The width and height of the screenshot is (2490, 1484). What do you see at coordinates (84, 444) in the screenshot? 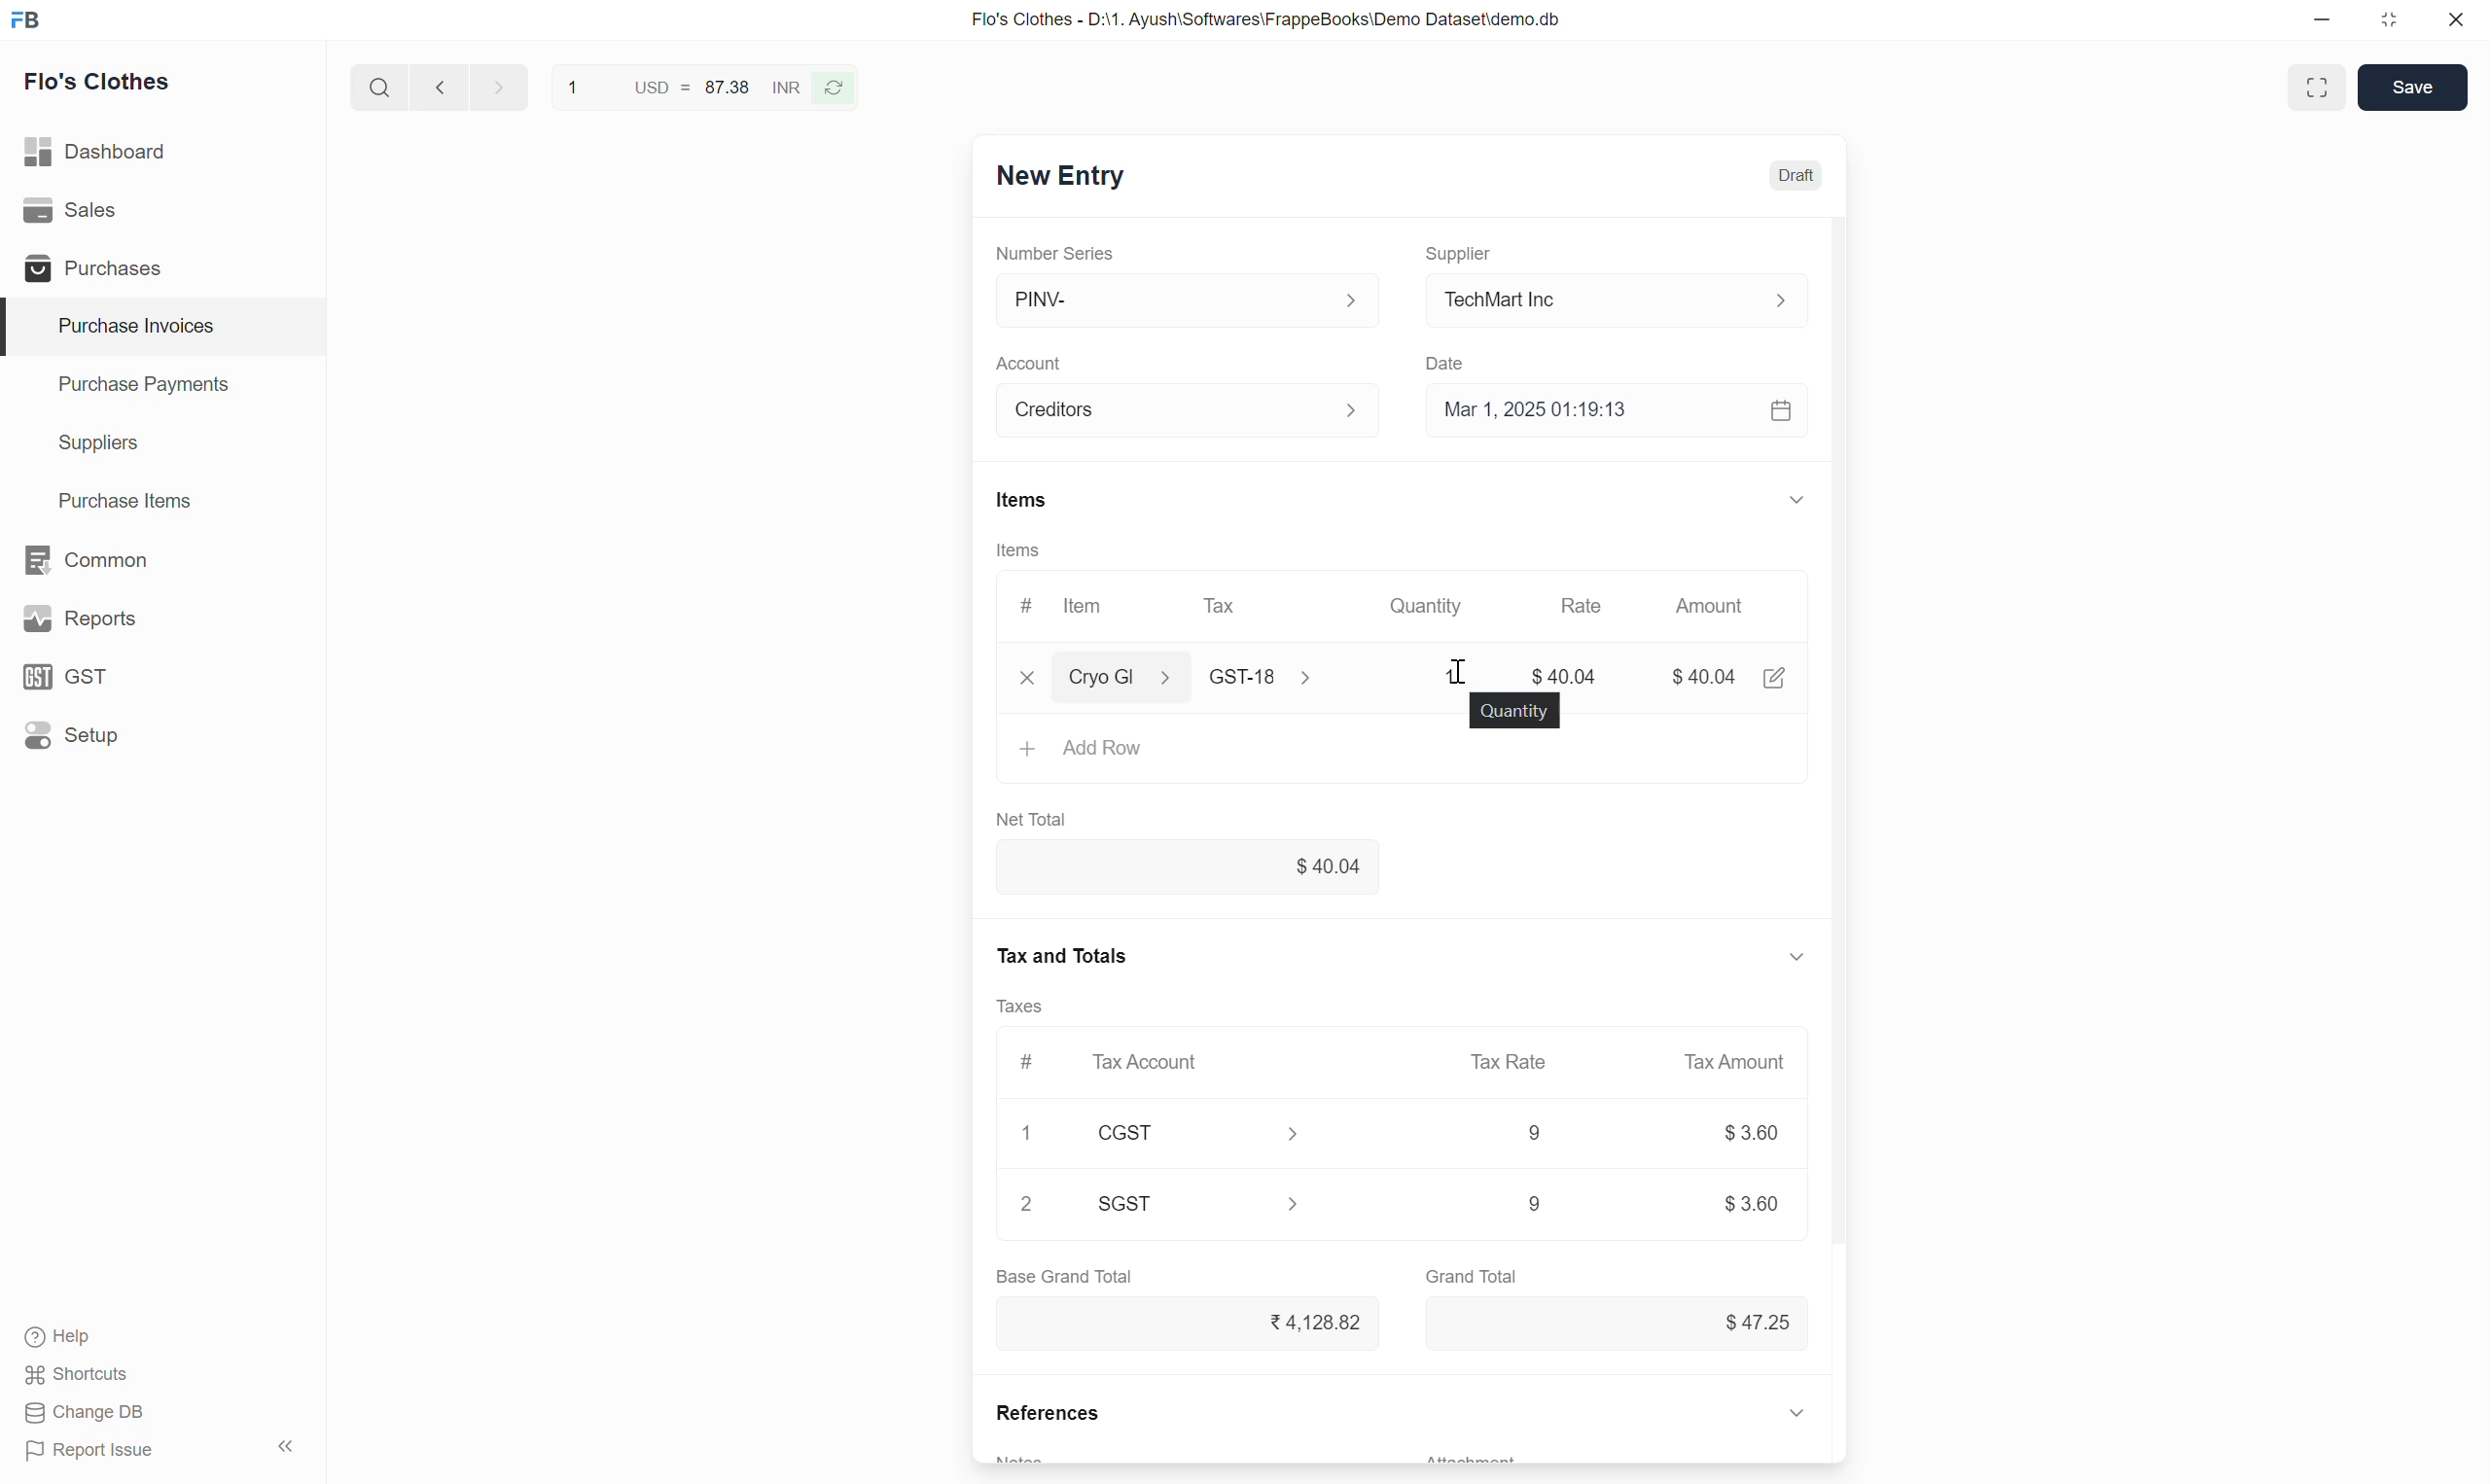
I see `Suppliers` at bounding box center [84, 444].